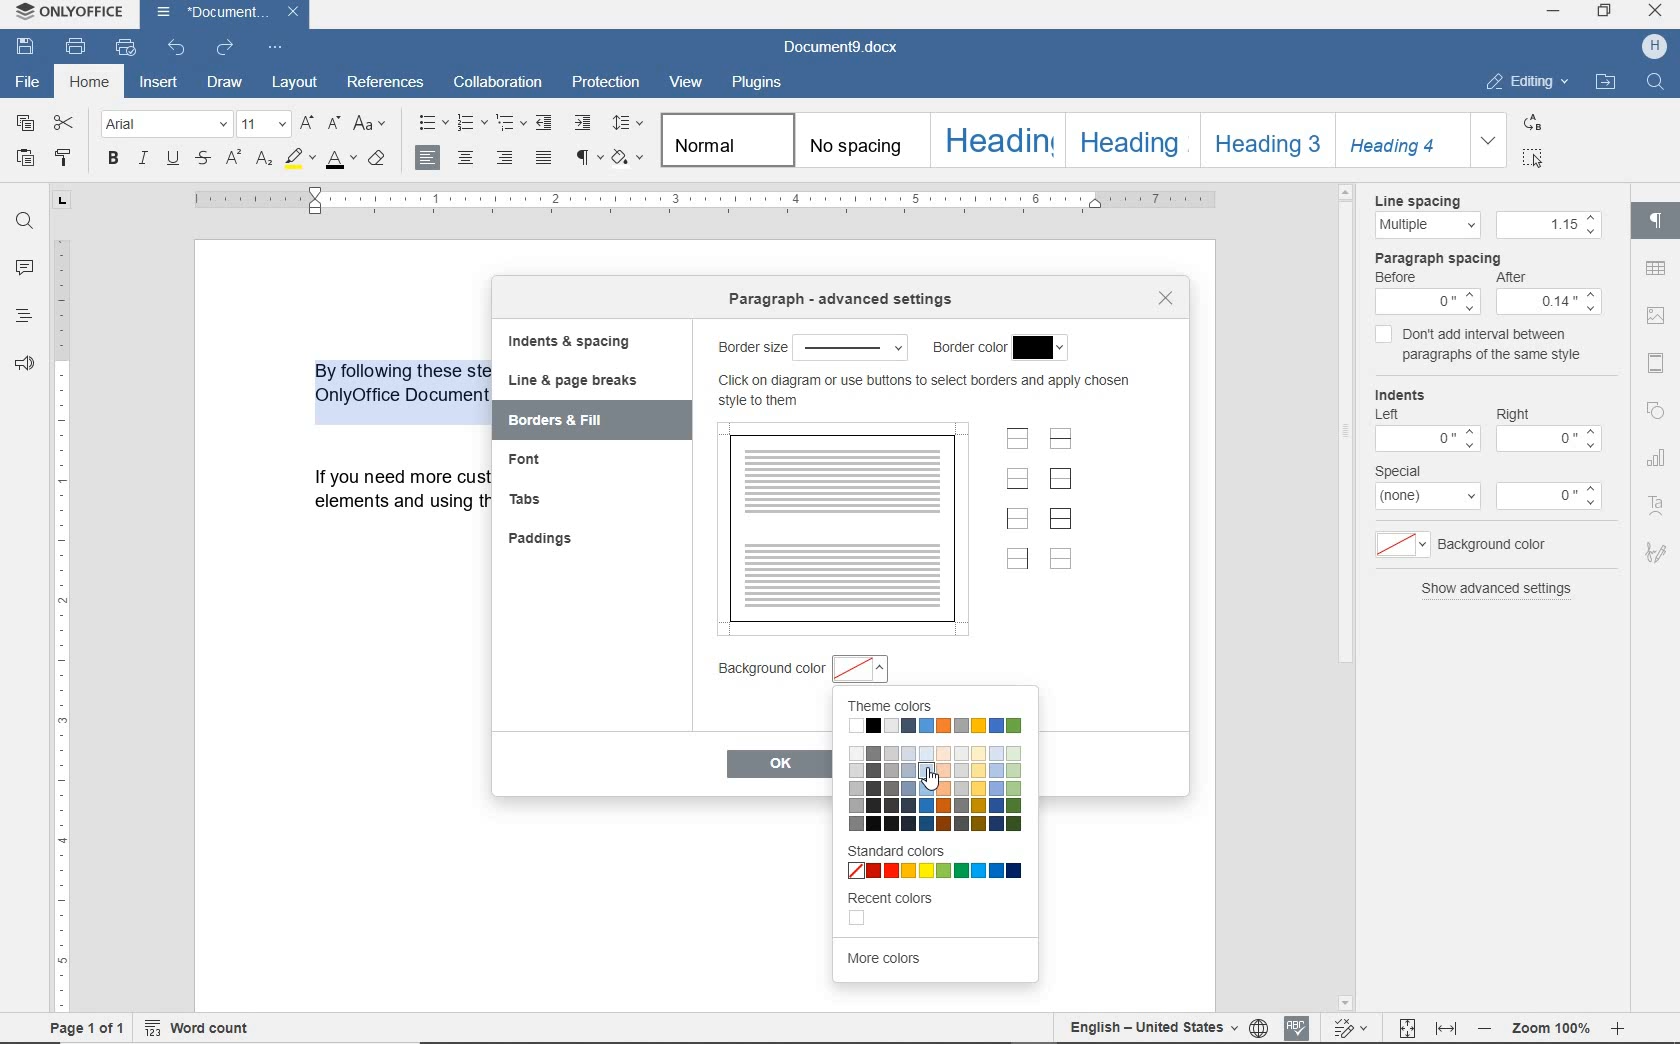 The width and height of the screenshot is (1680, 1044). I want to click on indents & spacing, so click(569, 342).